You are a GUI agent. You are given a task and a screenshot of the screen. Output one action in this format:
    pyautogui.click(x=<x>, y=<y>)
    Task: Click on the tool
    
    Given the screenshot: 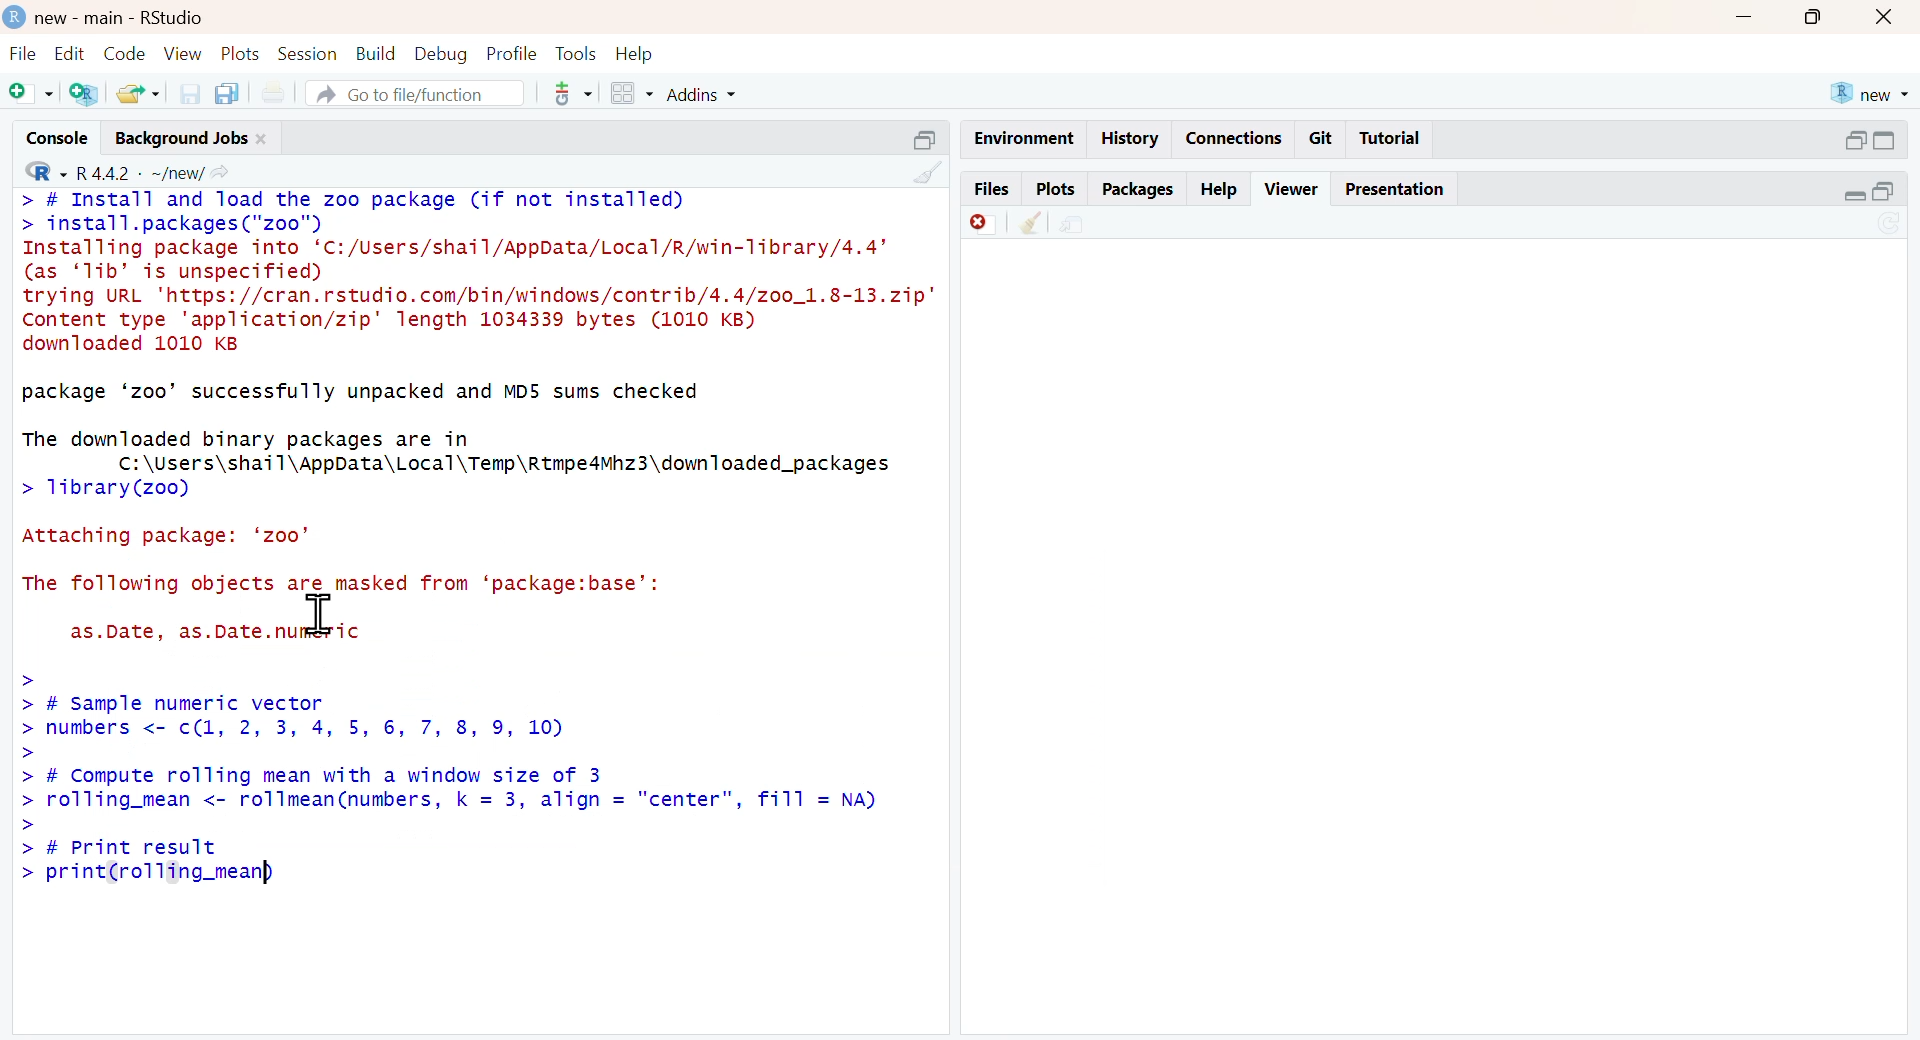 What is the action you would take?
    pyautogui.click(x=574, y=94)
    